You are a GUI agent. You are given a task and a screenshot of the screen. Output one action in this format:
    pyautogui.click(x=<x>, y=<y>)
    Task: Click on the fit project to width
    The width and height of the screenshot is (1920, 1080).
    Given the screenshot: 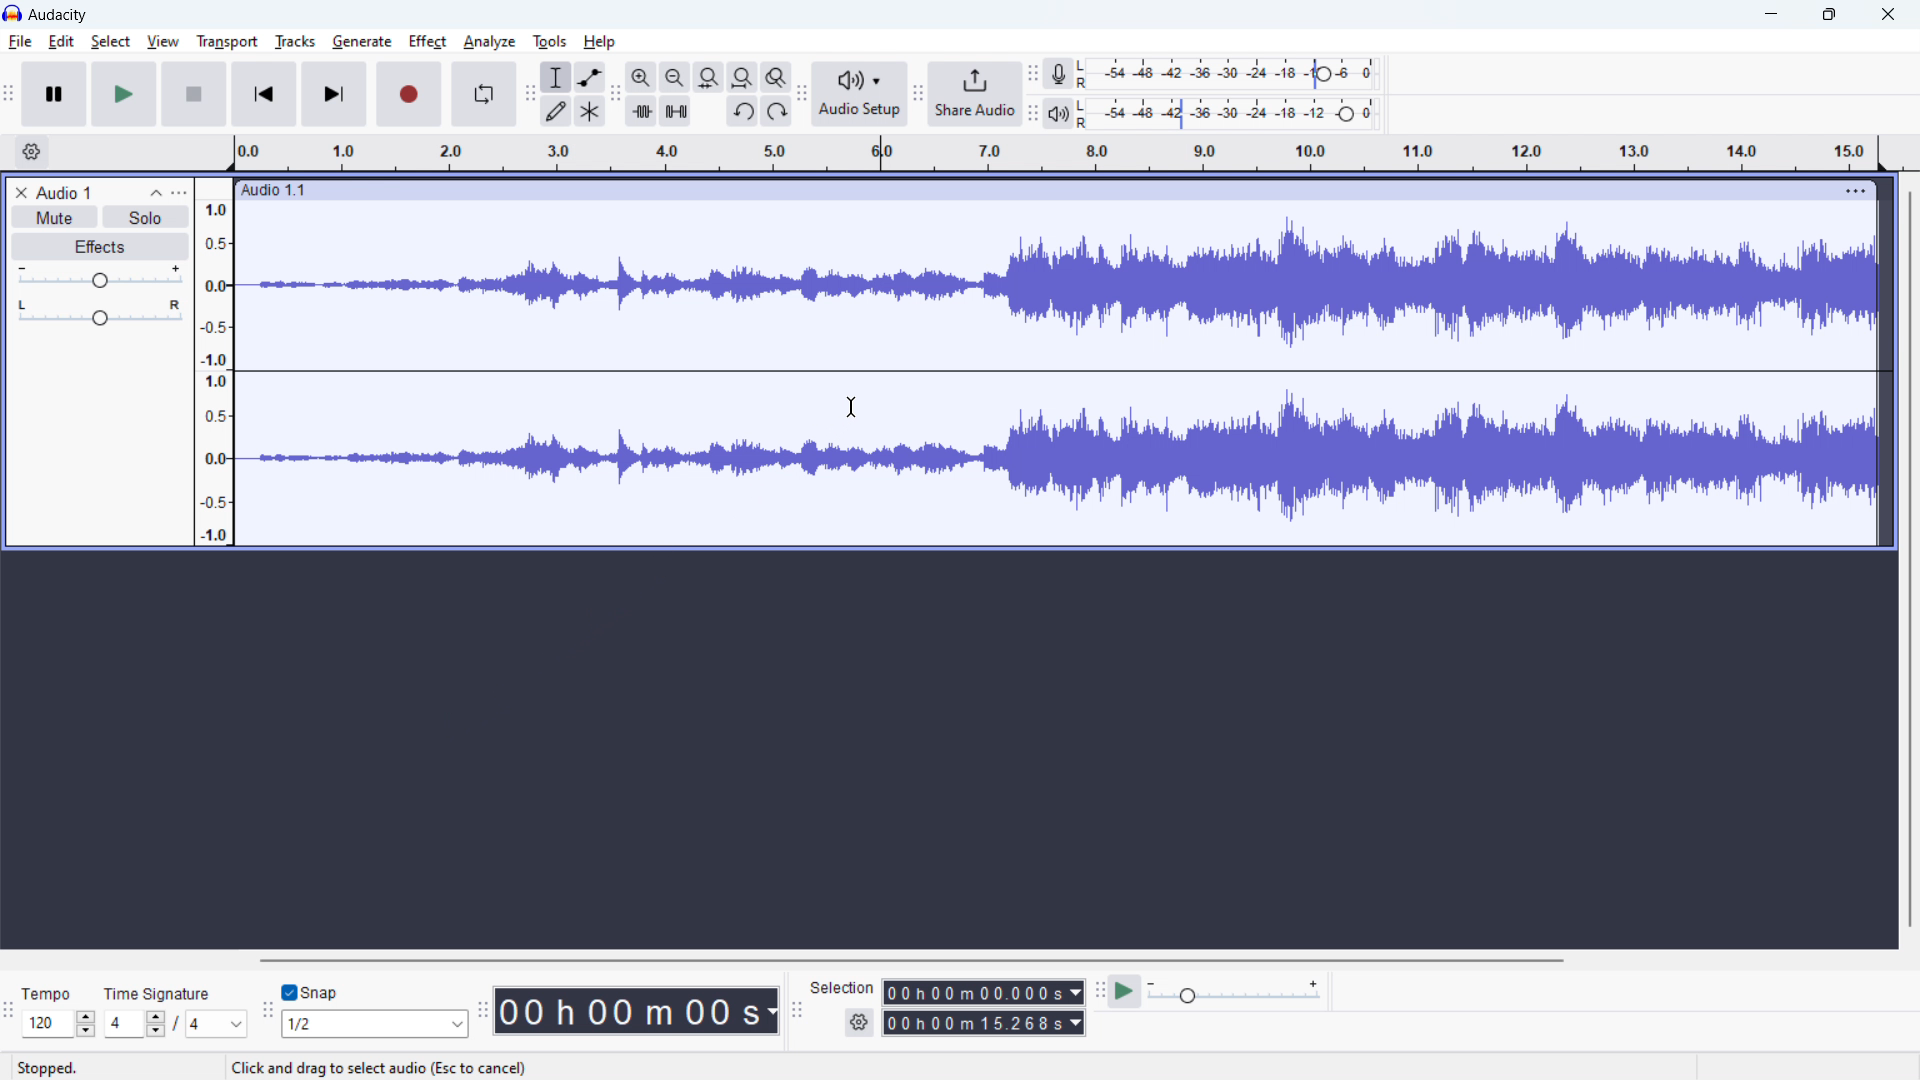 What is the action you would take?
    pyautogui.click(x=742, y=77)
    